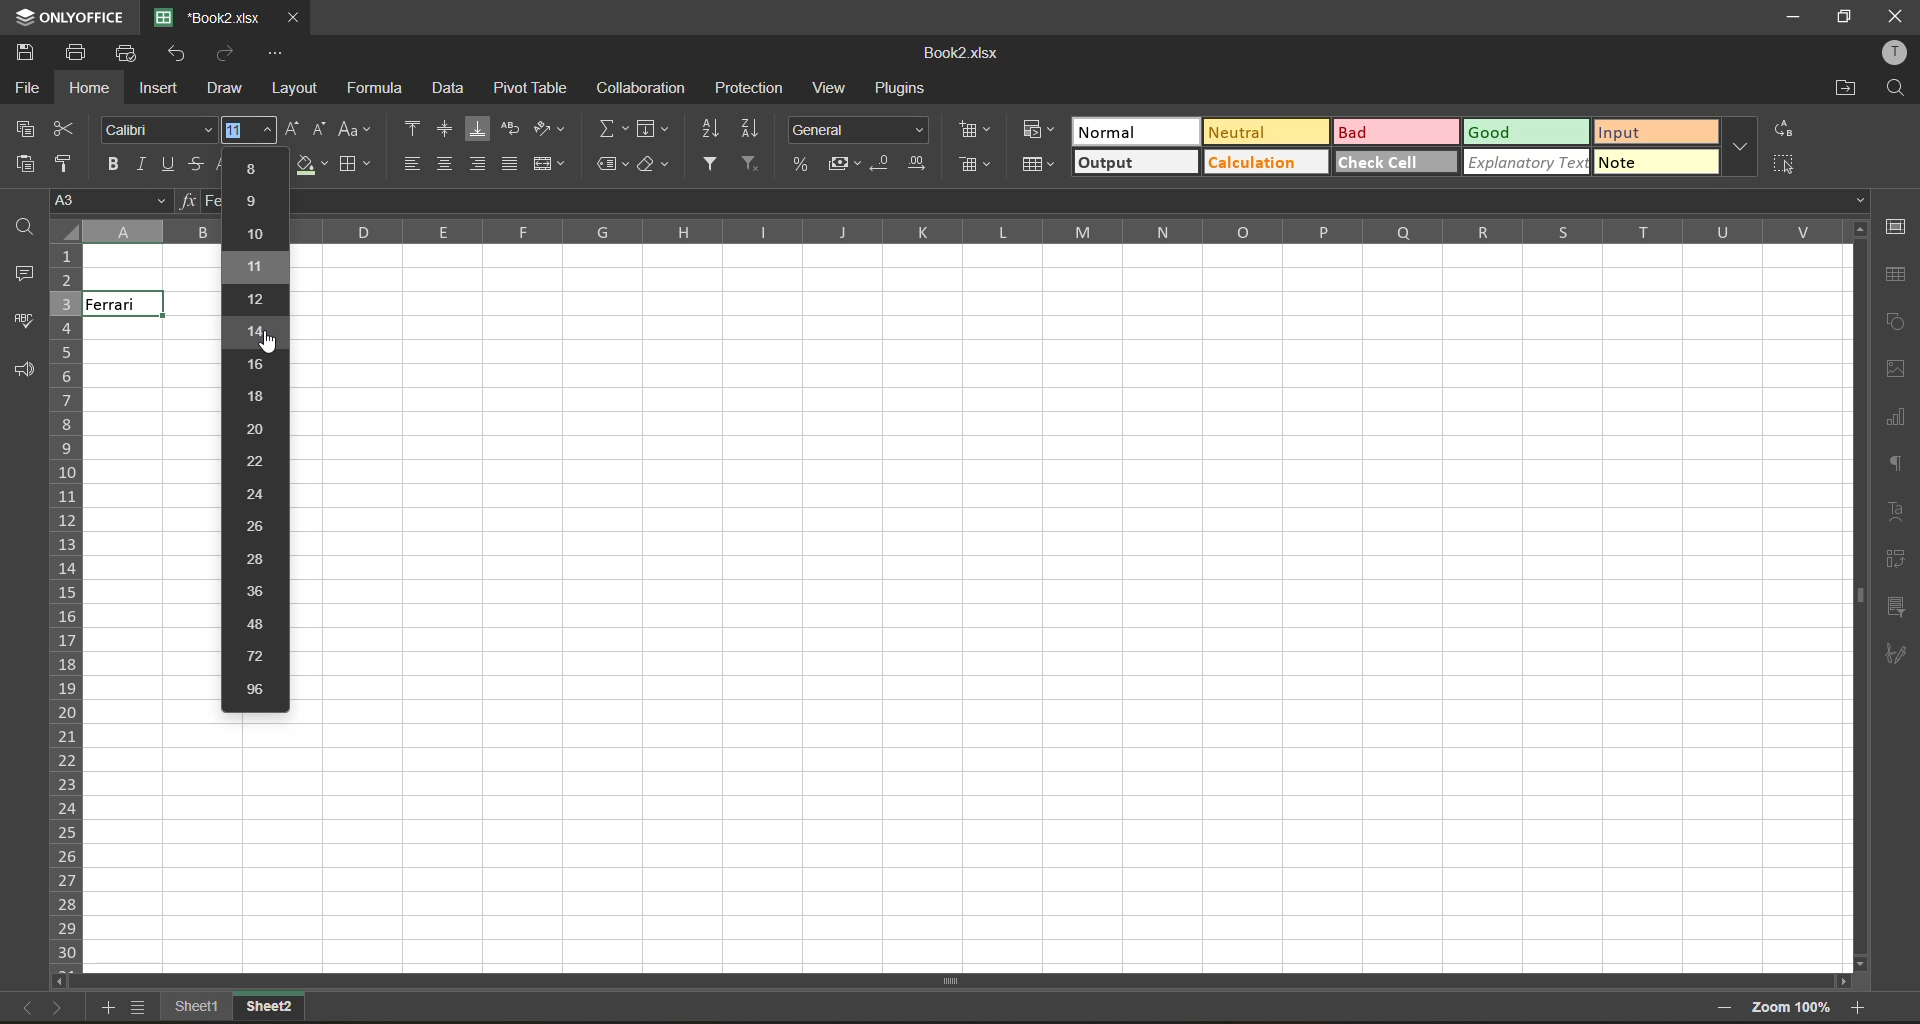 The image size is (1920, 1024). I want to click on images, so click(1897, 369).